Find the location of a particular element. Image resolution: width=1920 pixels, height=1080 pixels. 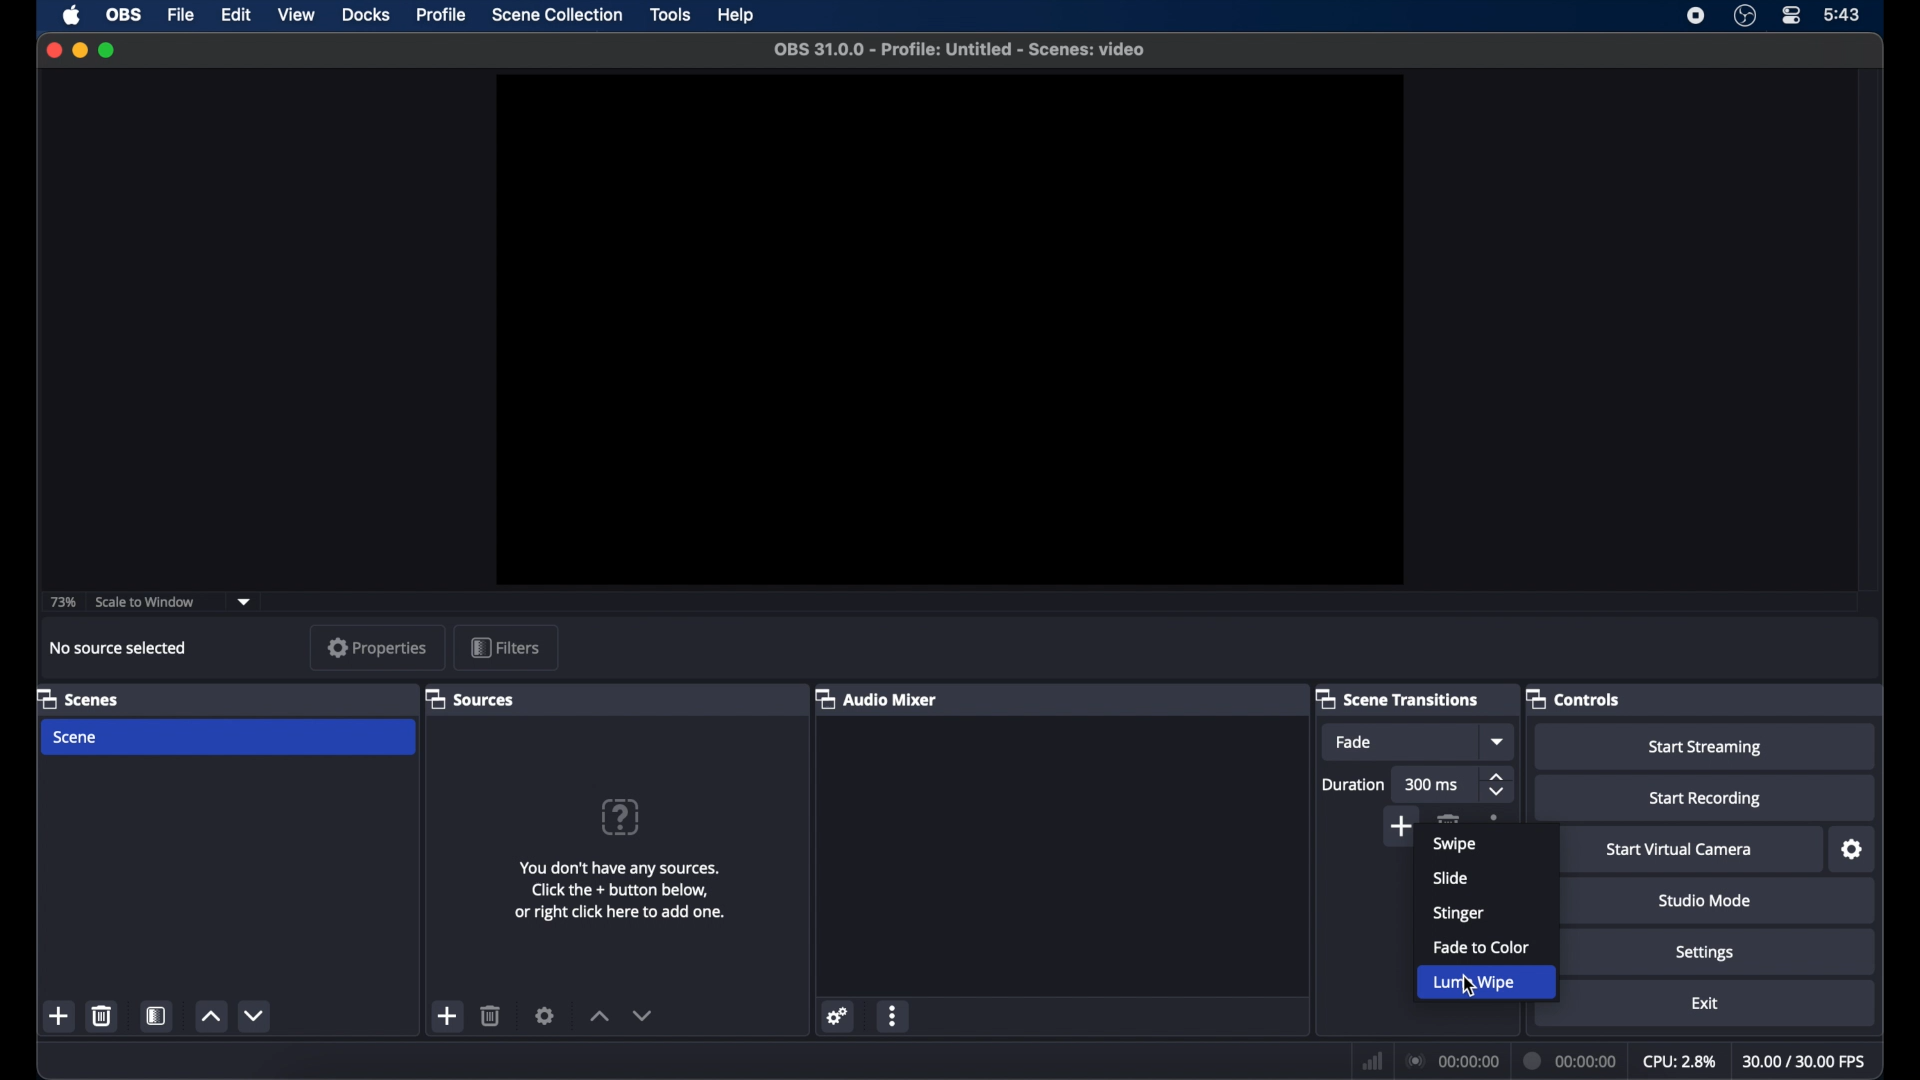

settings is located at coordinates (1852, 850).